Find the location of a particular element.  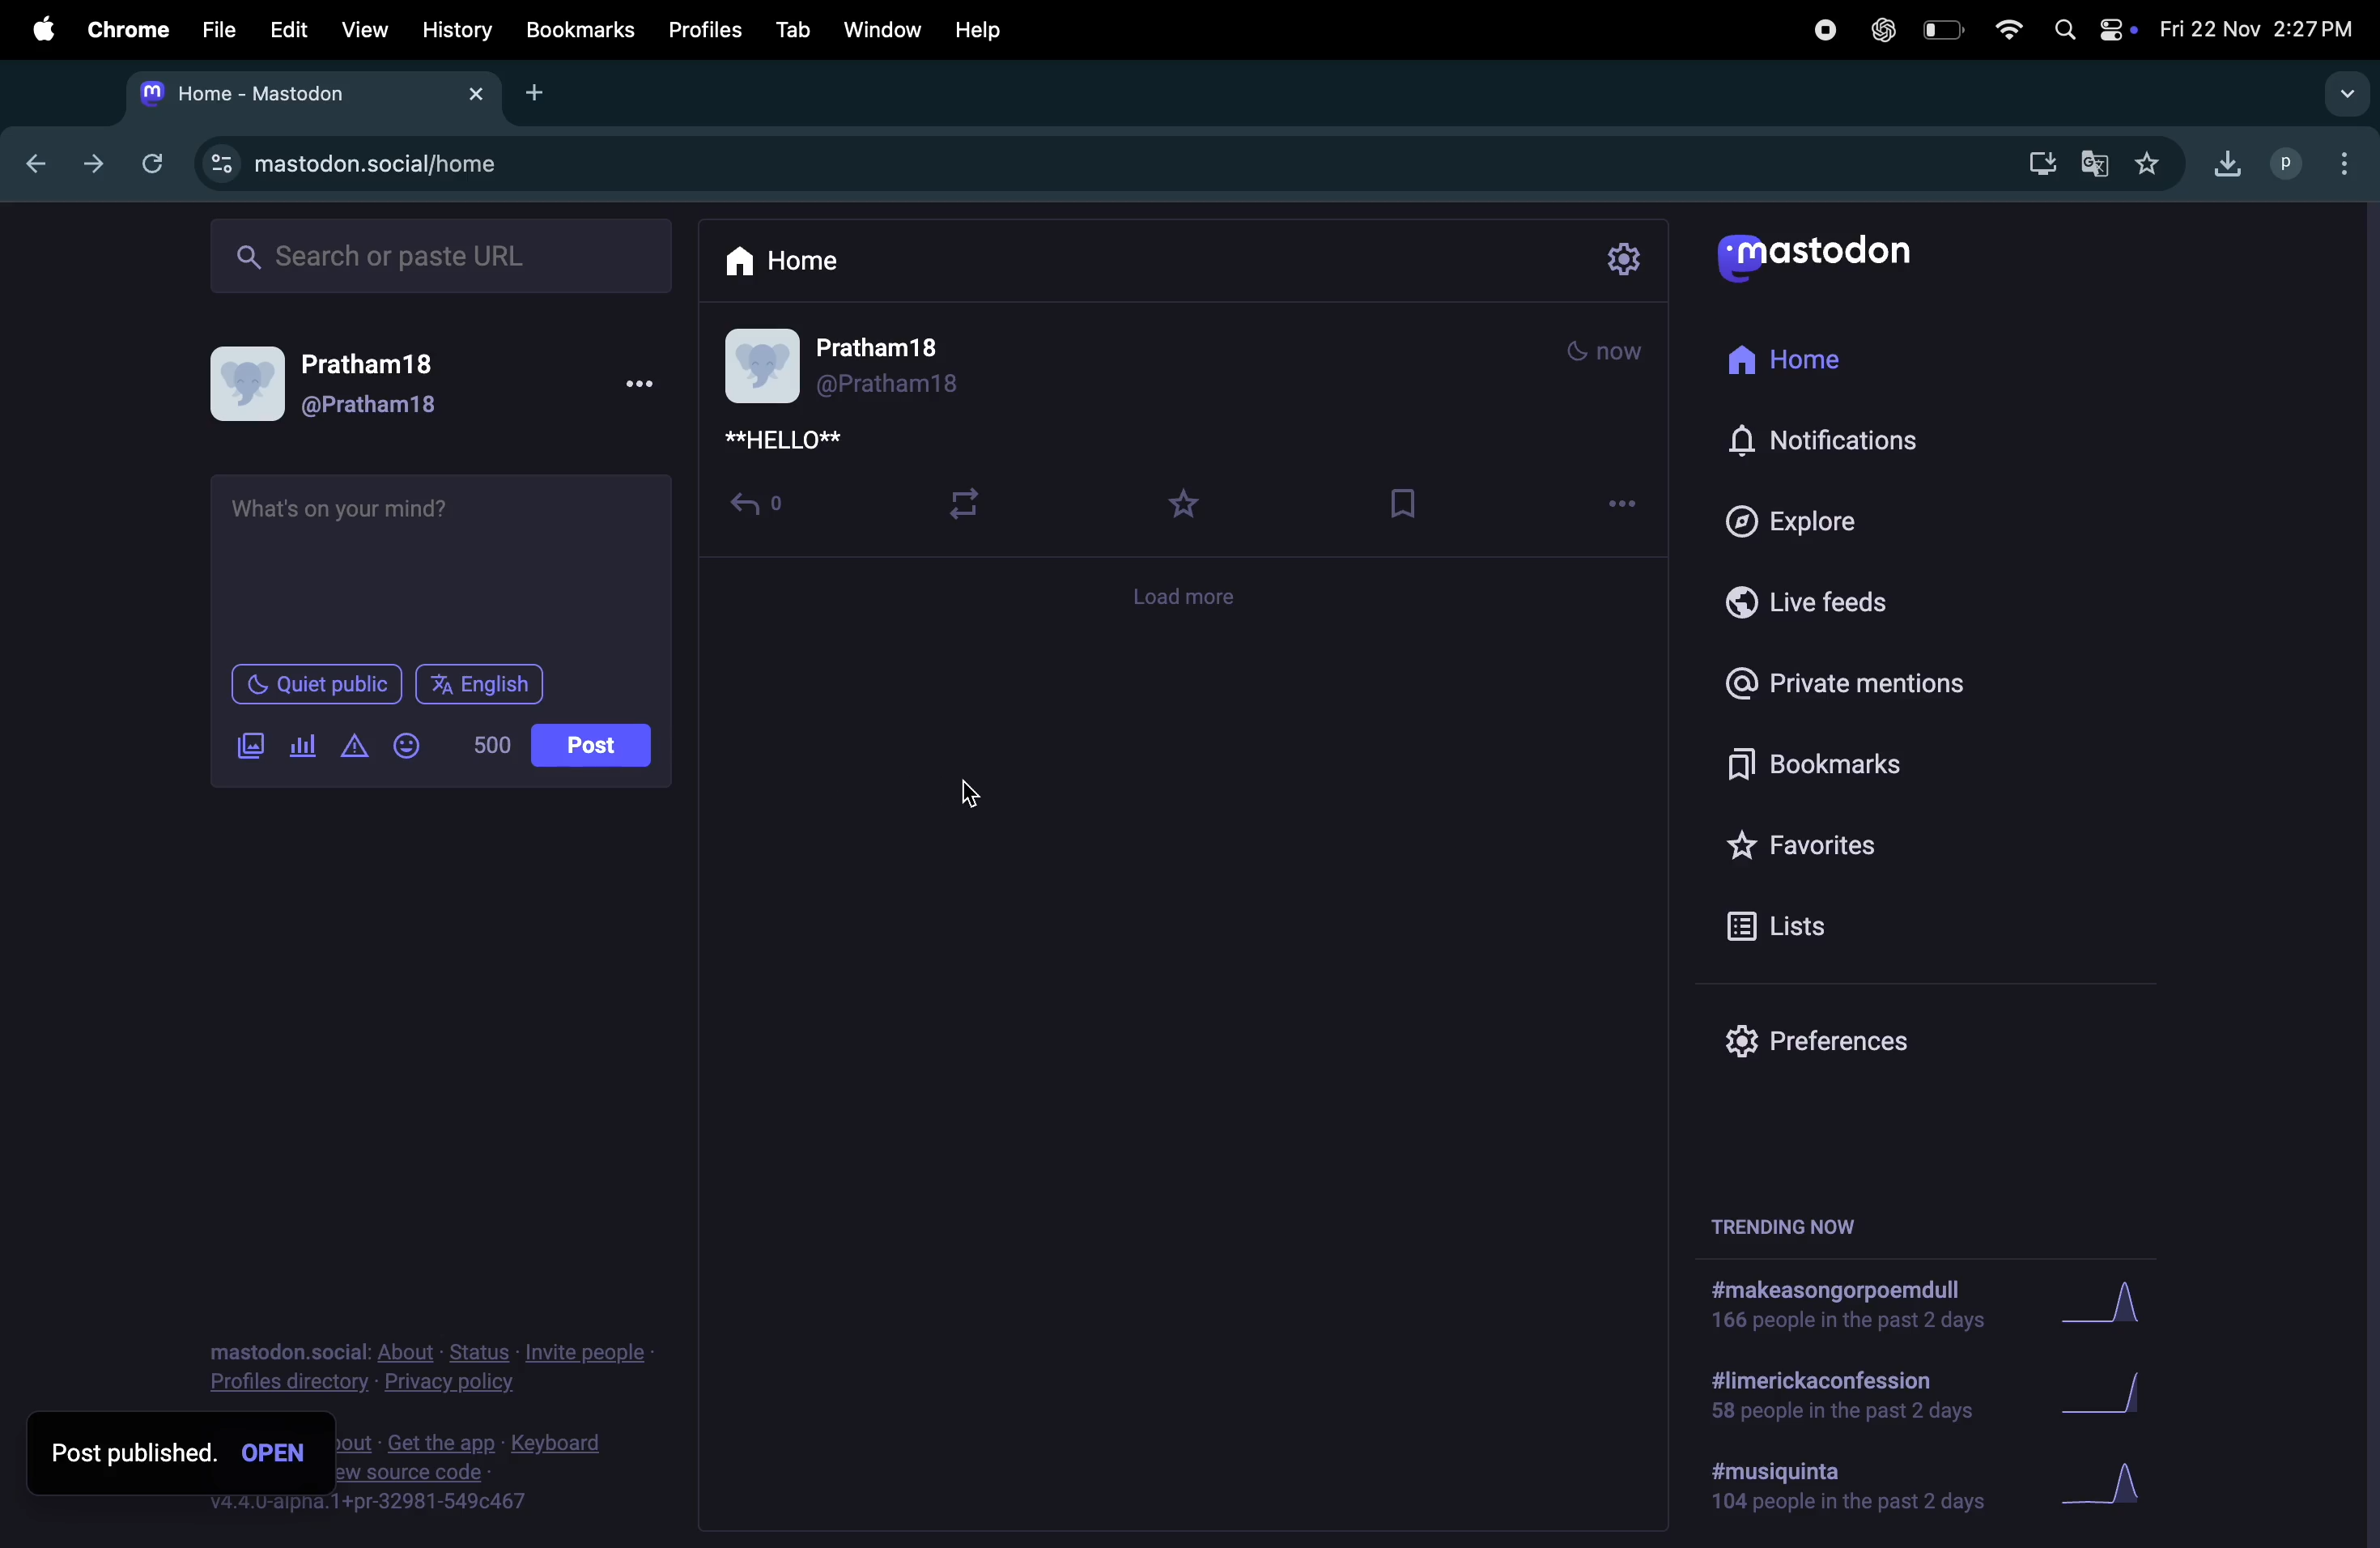

user profile is located at coordinates (247, 384).